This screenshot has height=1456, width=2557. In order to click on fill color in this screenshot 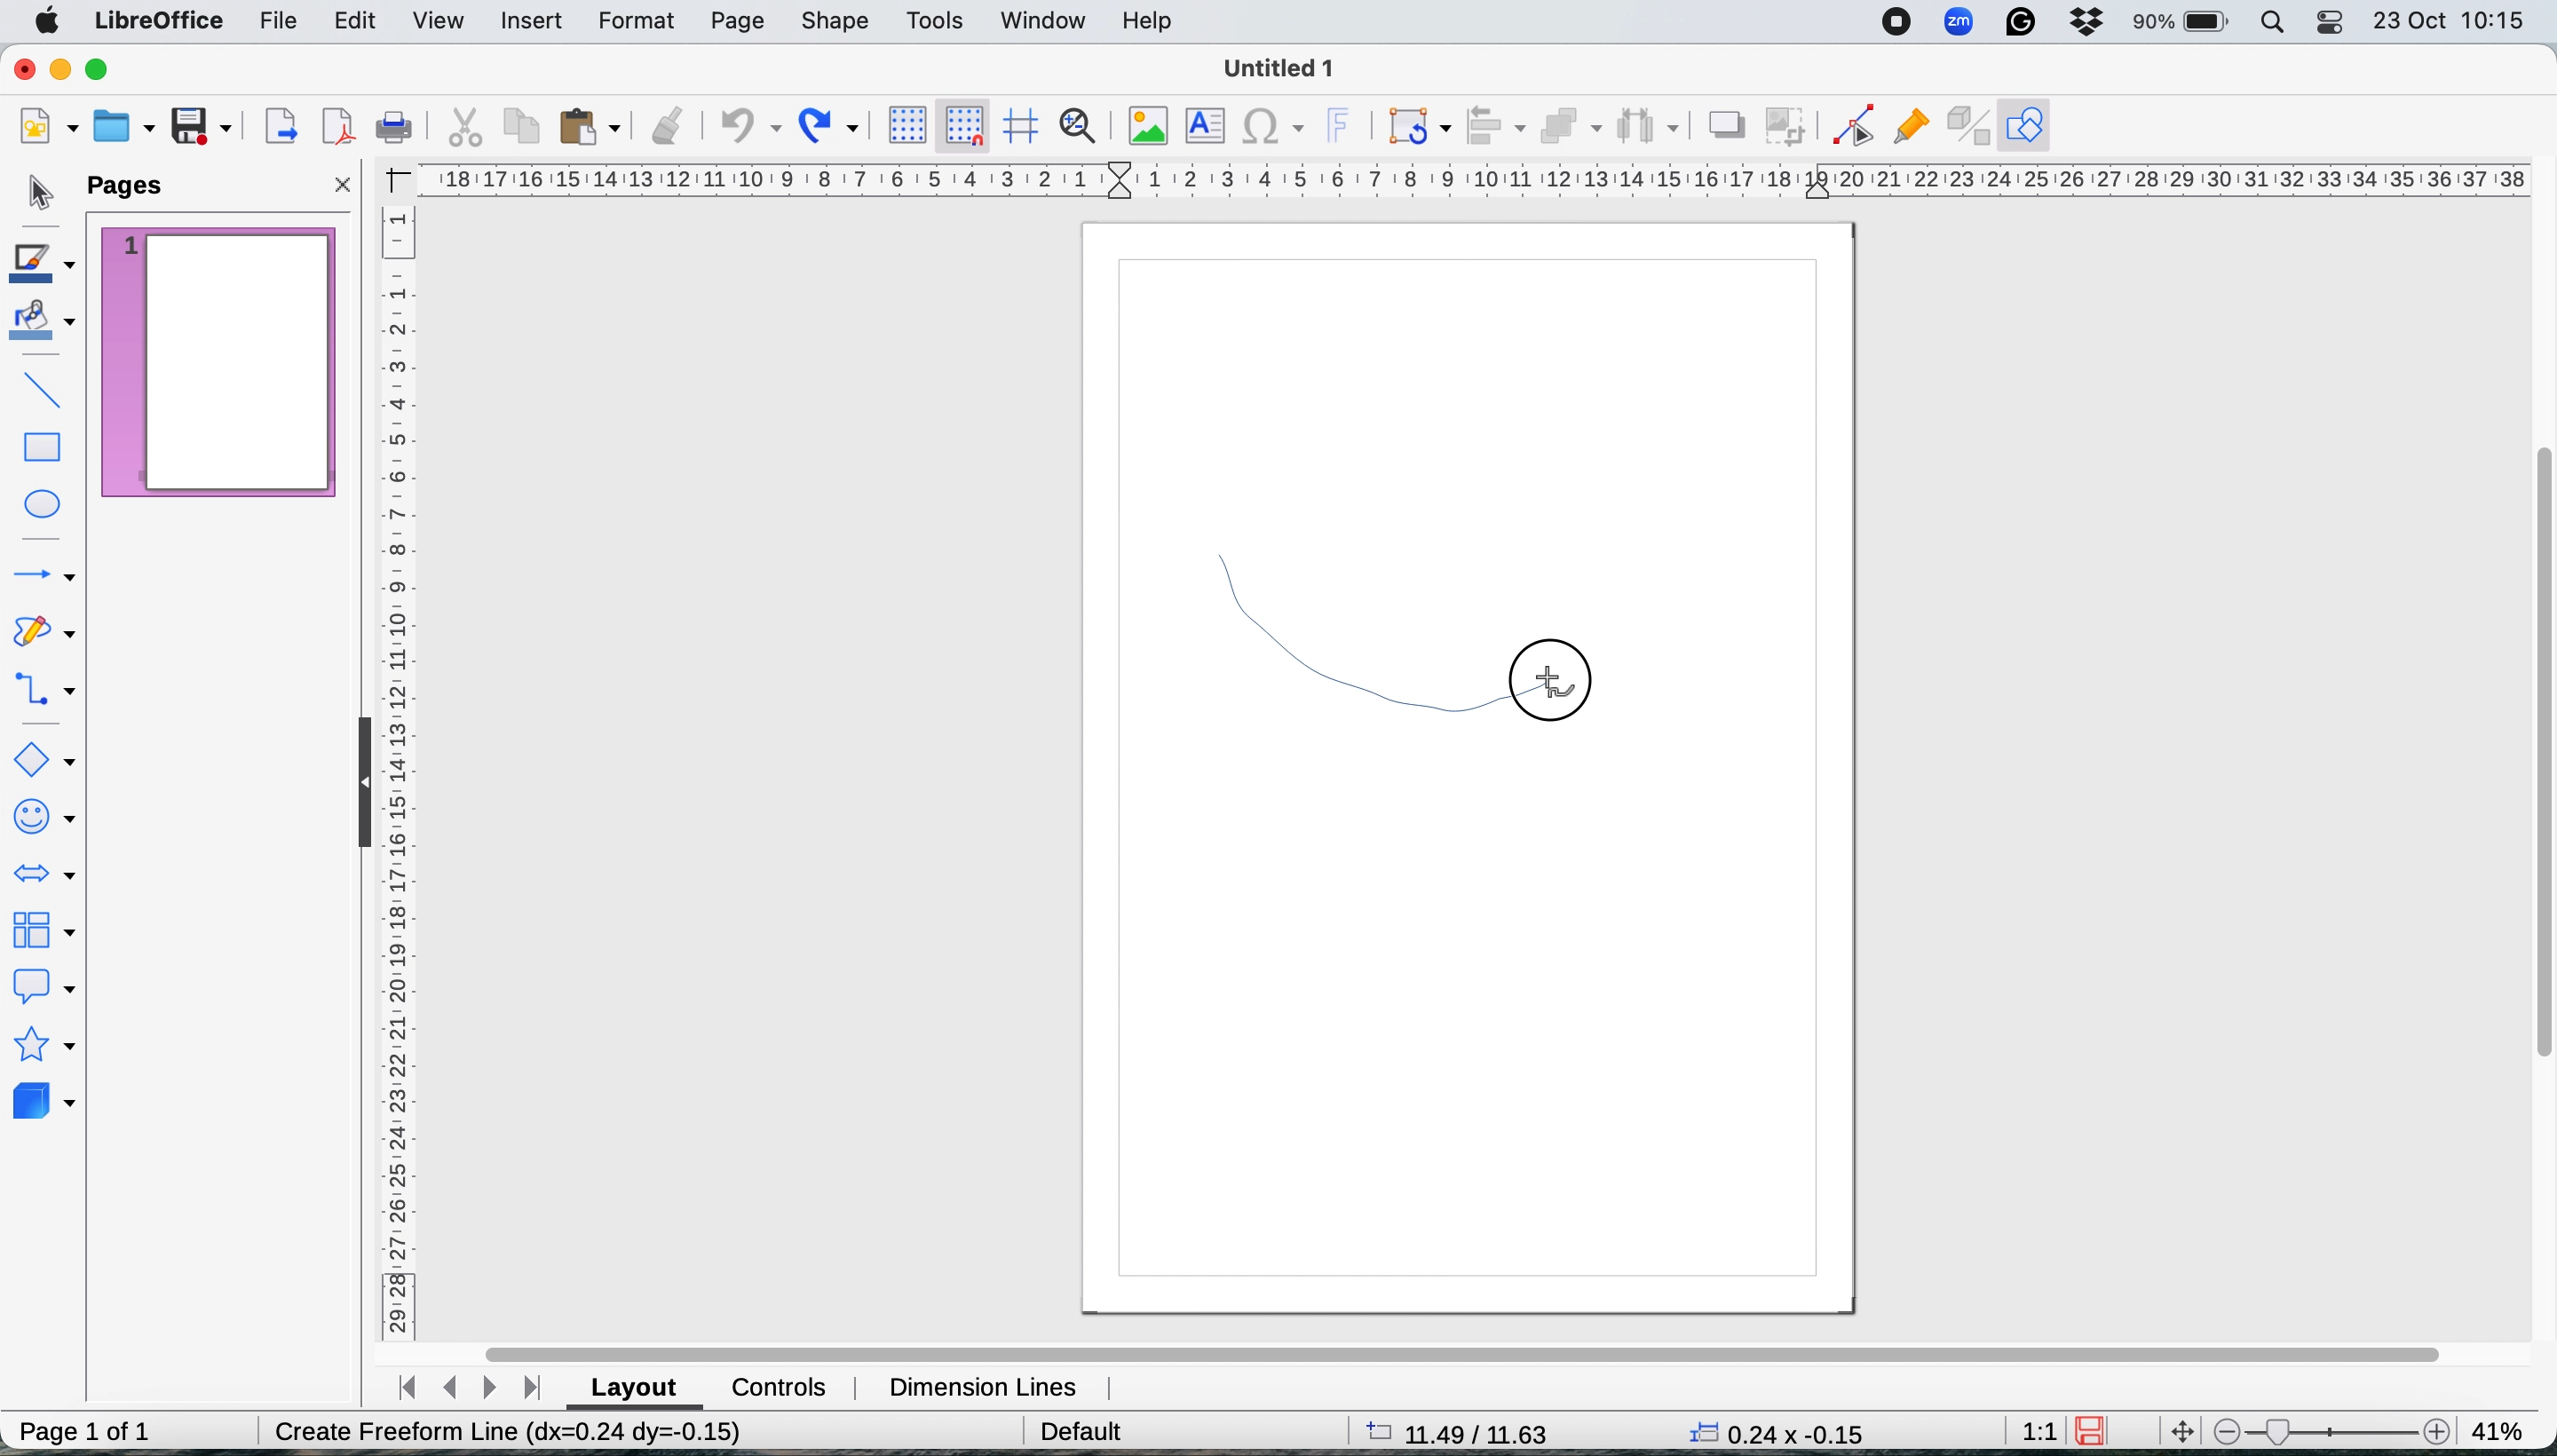, I will do `click(45, 327)`.